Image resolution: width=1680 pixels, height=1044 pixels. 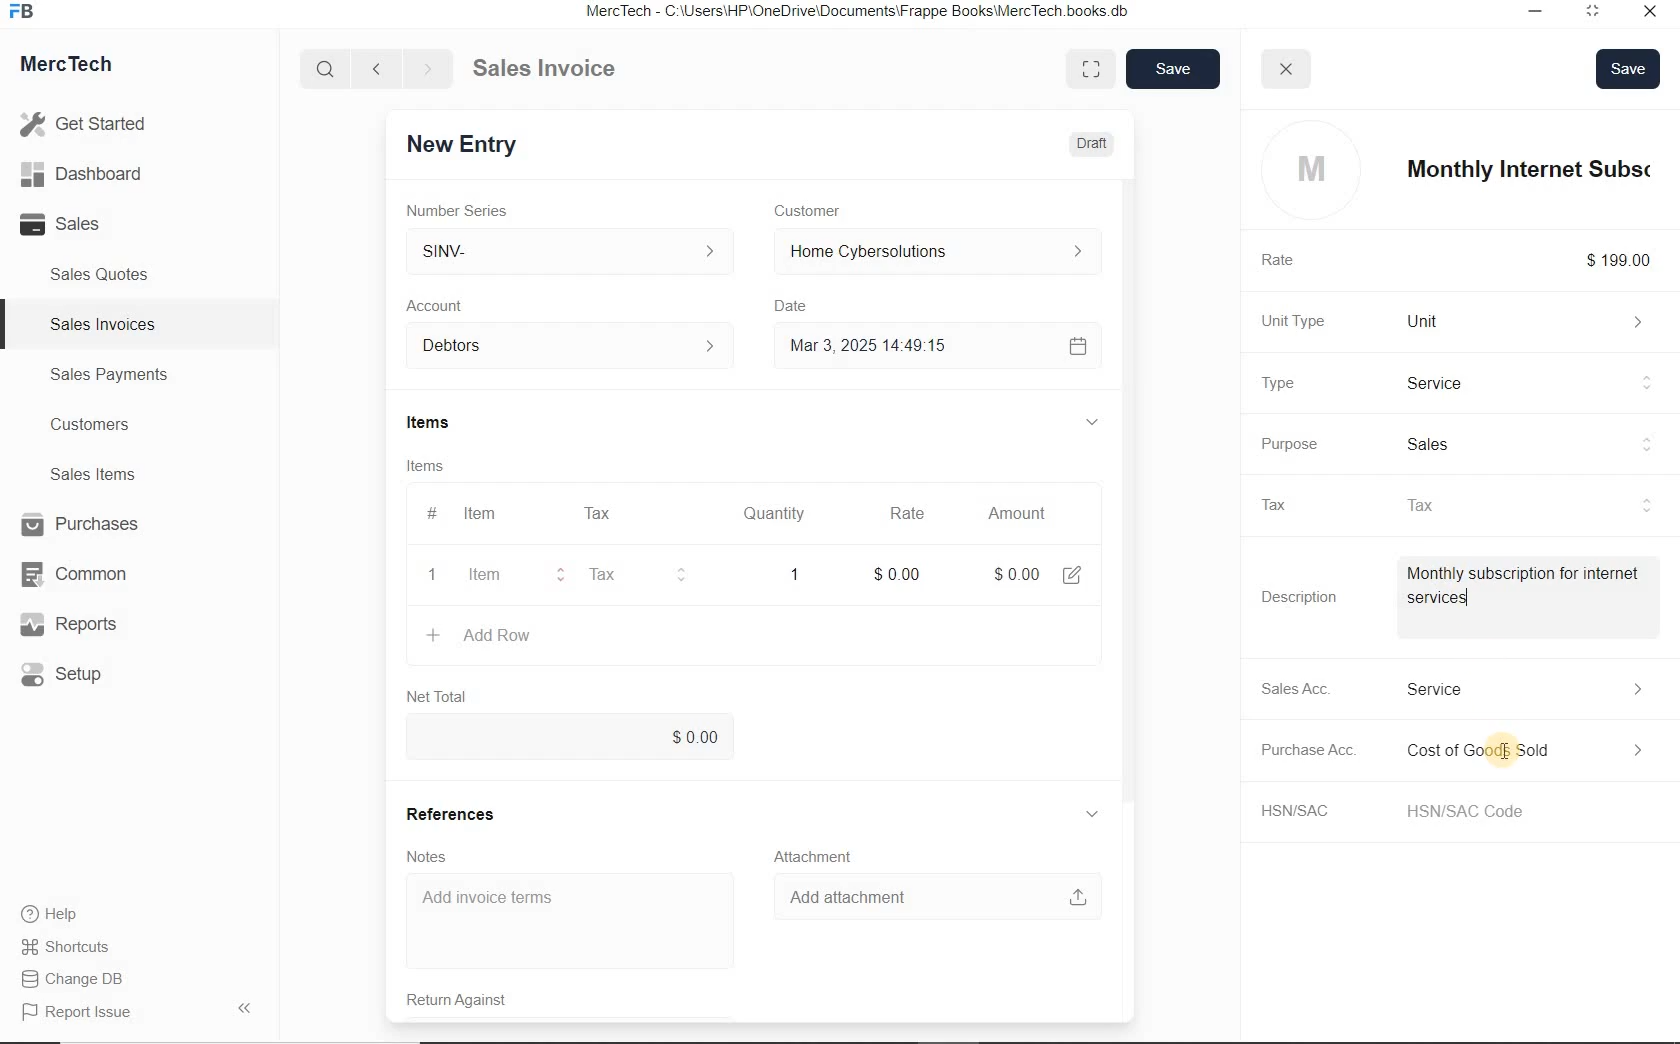 I want to click on Mar 3, 2025 14:49:15, so click(x=865, y=348).